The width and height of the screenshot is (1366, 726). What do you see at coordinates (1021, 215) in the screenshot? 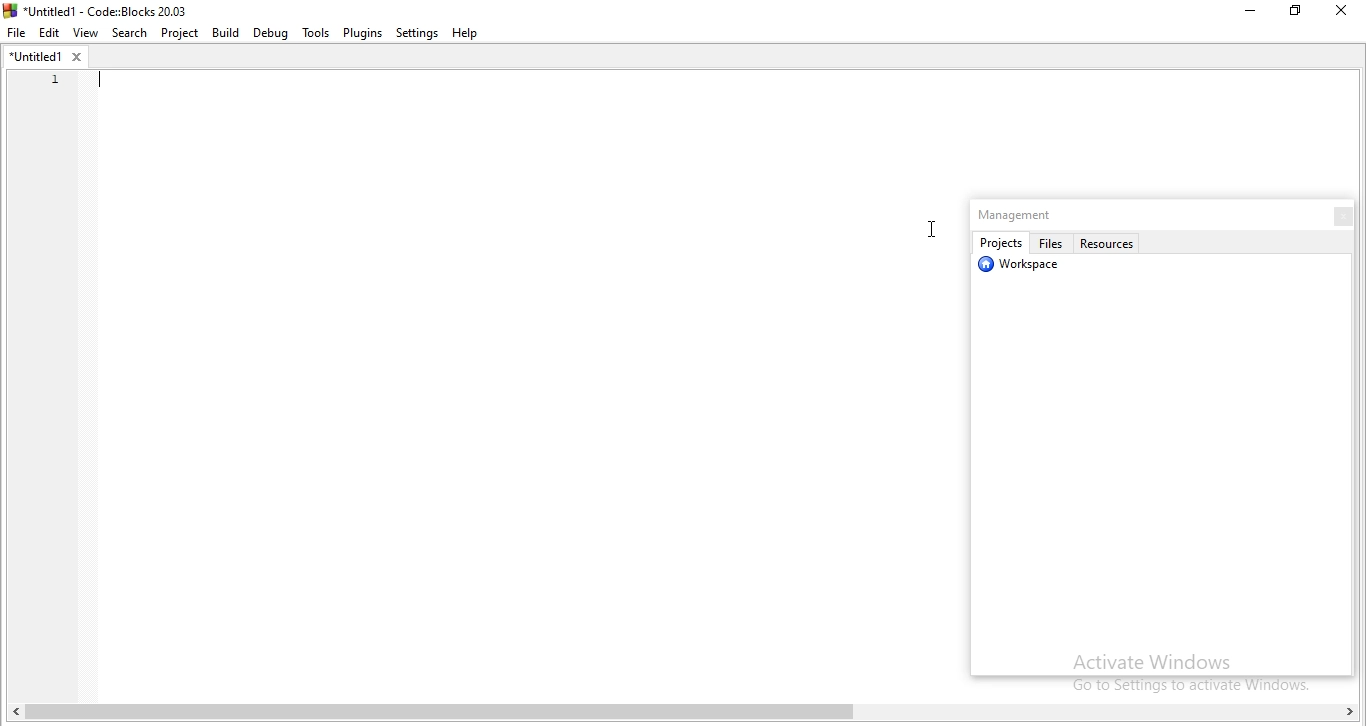
I see `management` at bounding box center [1021, 215].